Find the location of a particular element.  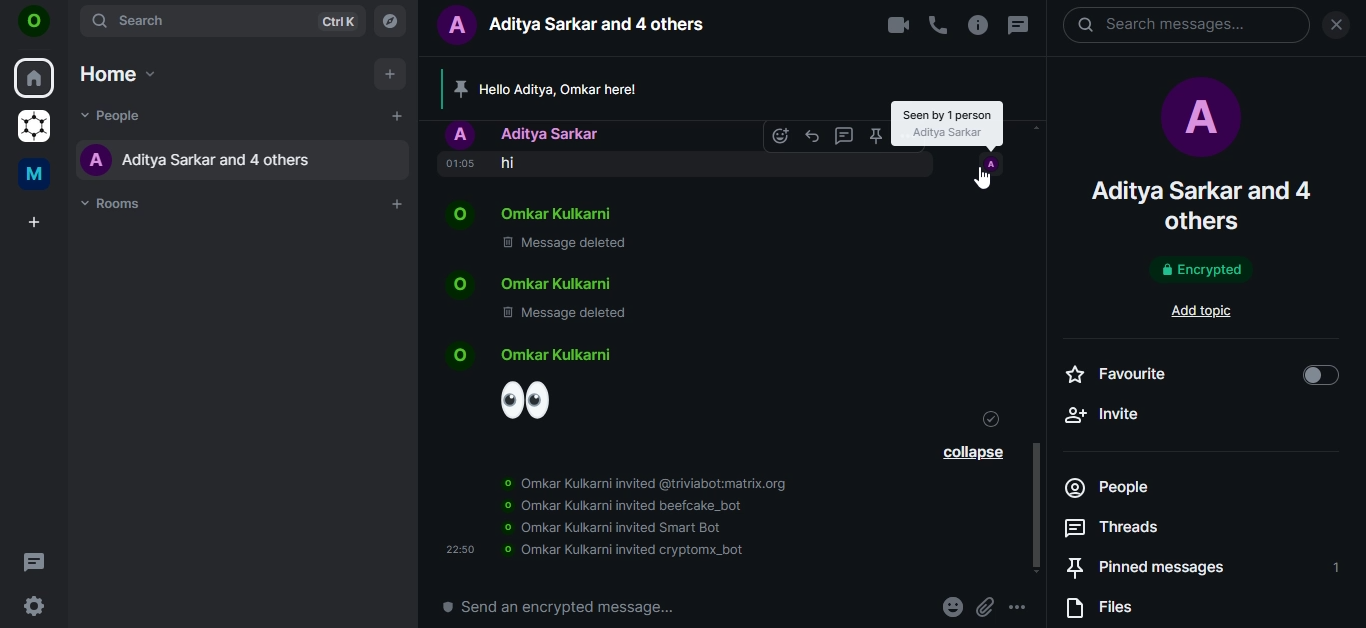

threads is located at coordinates (1113, 529).